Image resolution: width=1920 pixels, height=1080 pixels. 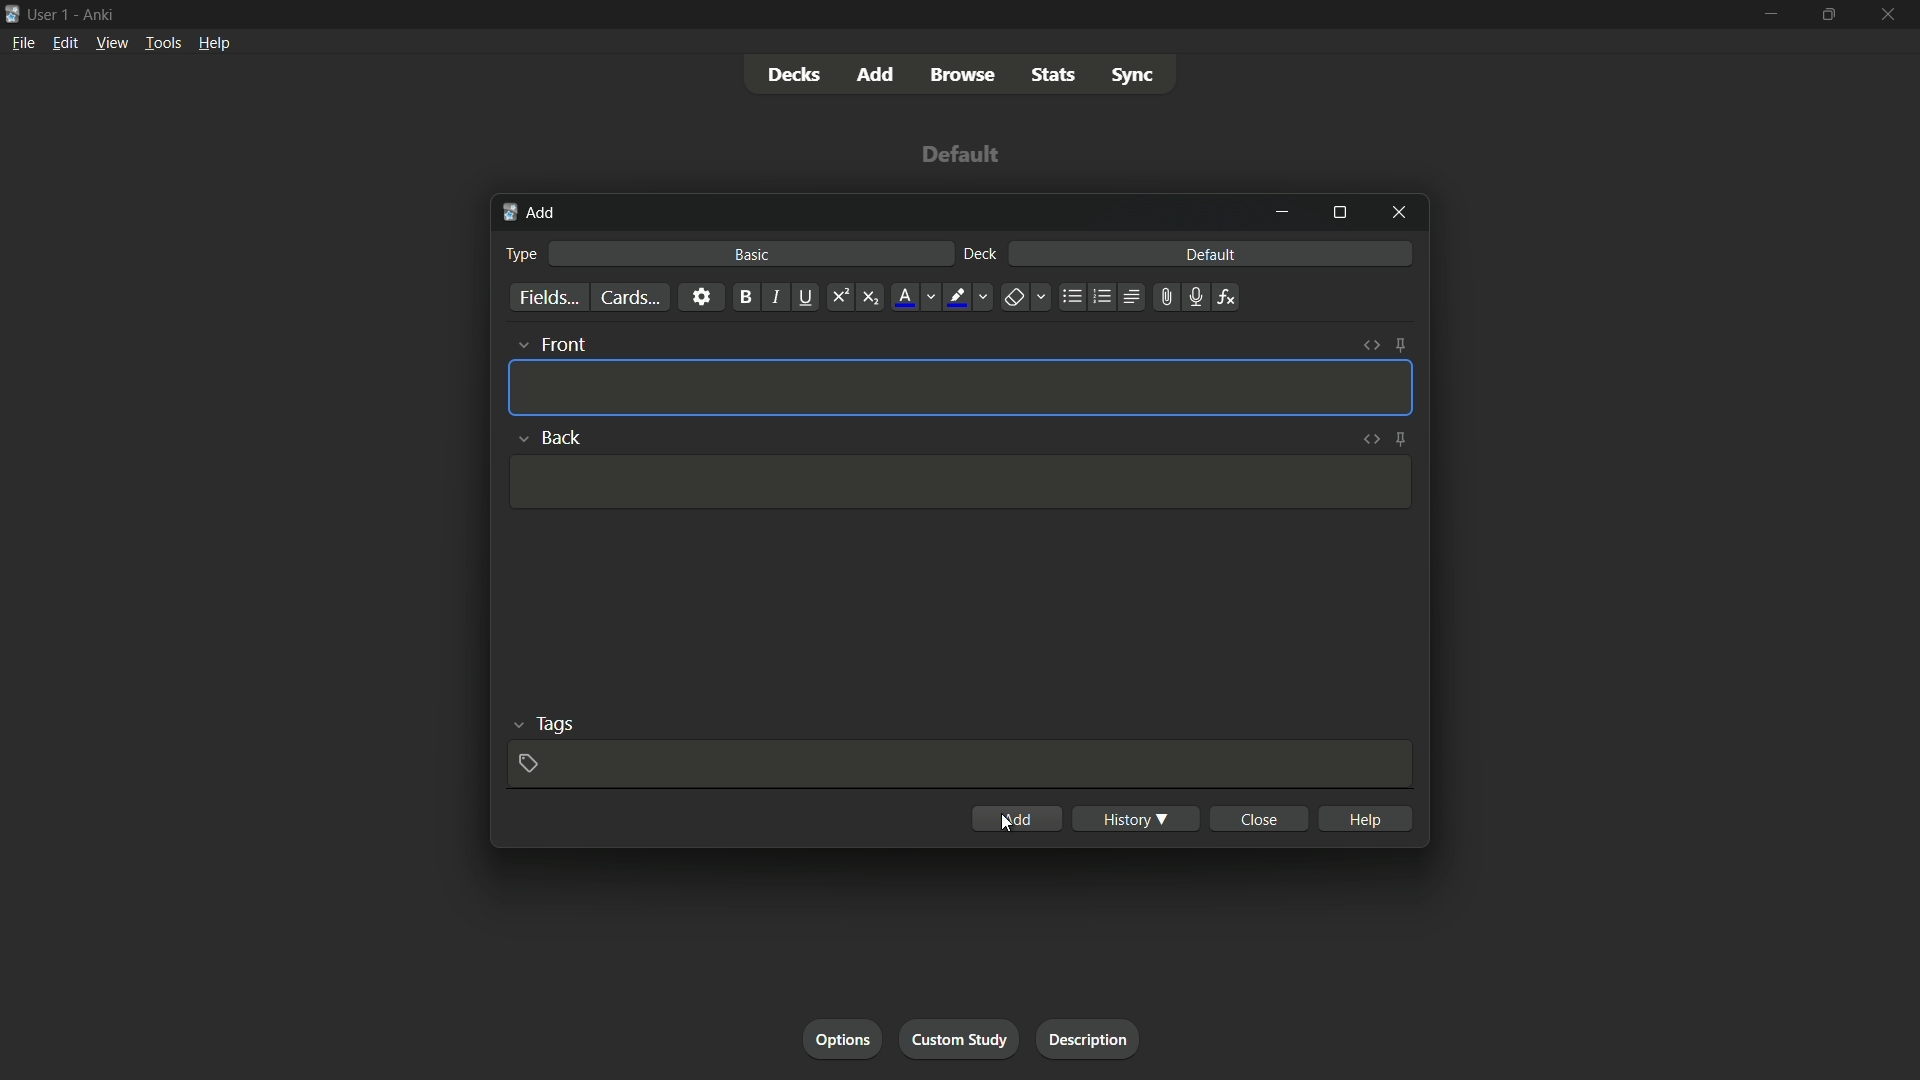 I want to click on attach file, so click(x=1167, y=297).